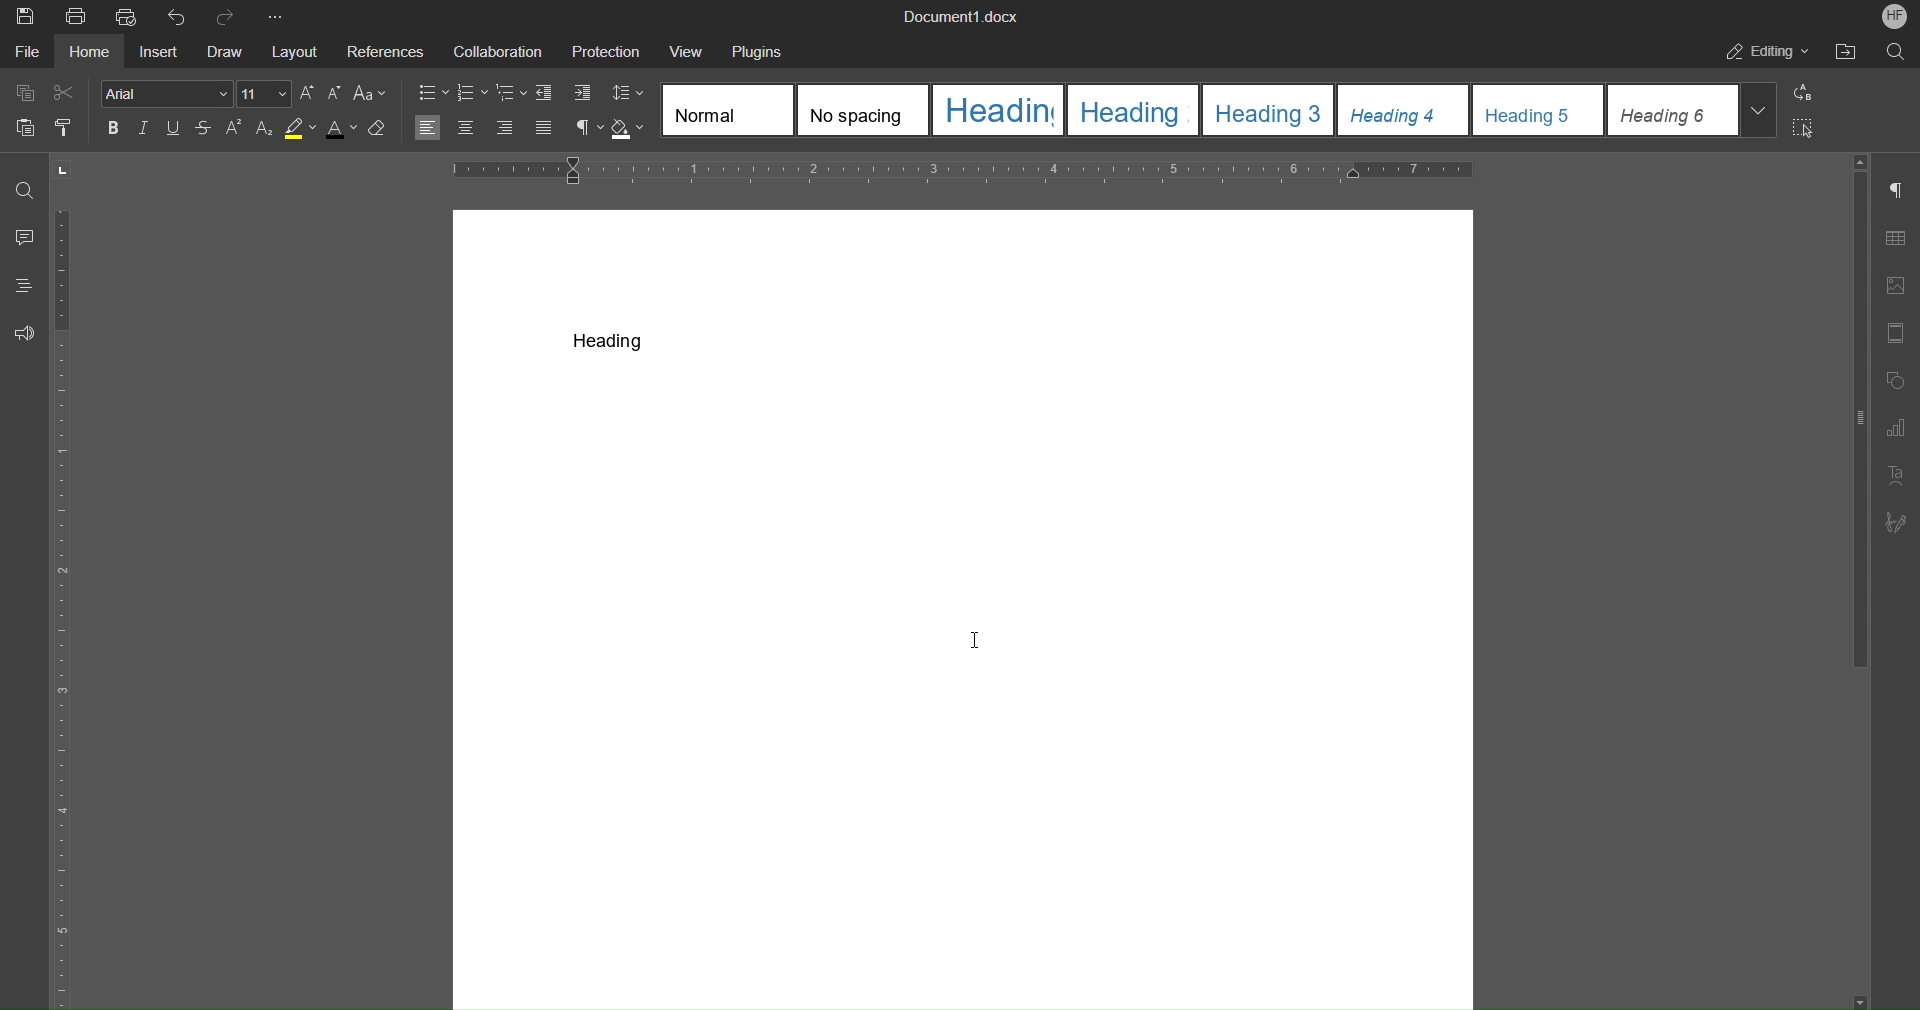  What do you see at coordinates (506, 129) in the screenshot?
I see `Right Align` at bounding box center [506, 129].